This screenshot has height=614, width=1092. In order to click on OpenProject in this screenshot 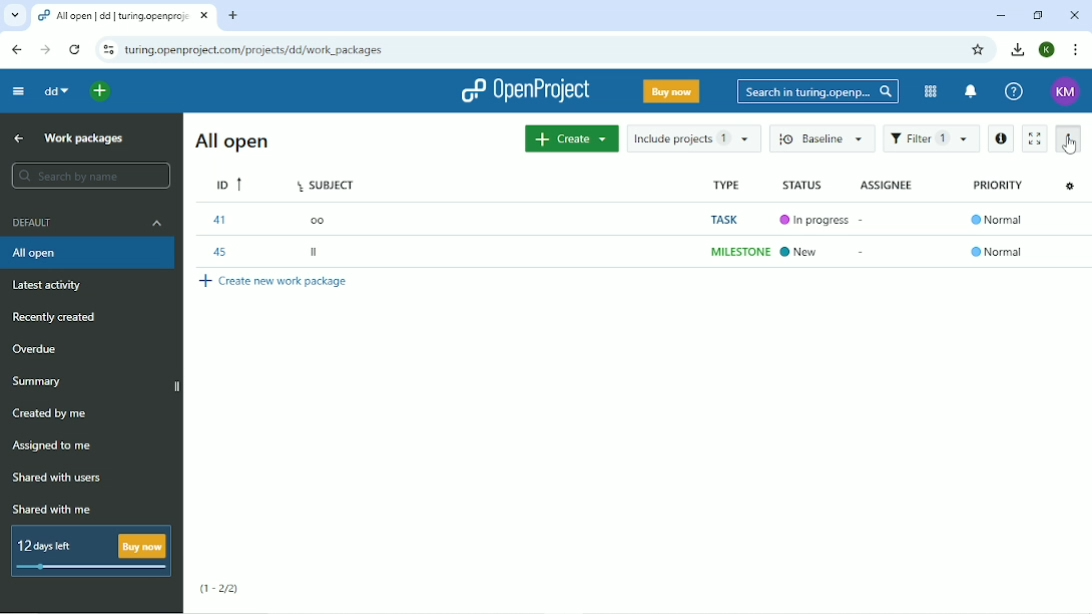, I will do `click(524, 91)`.